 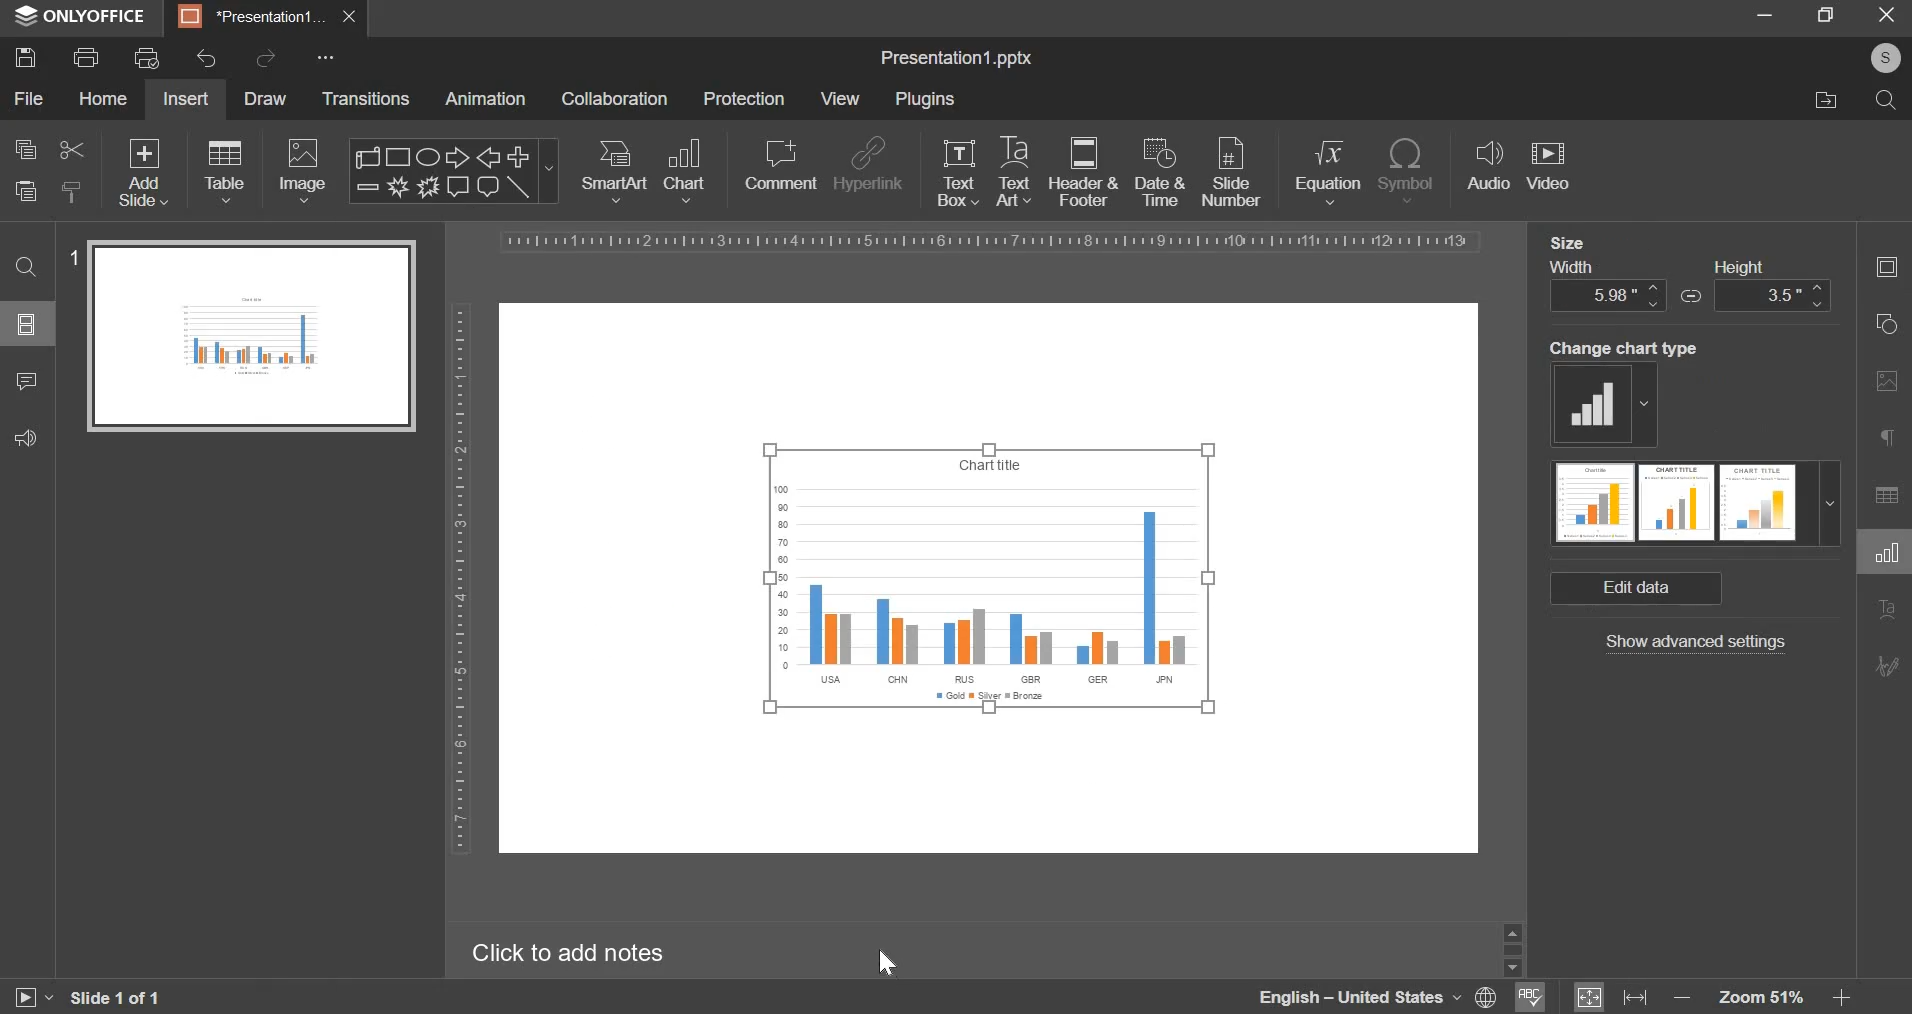 I want to click on fit to slide, so click(x=1589, y=998).